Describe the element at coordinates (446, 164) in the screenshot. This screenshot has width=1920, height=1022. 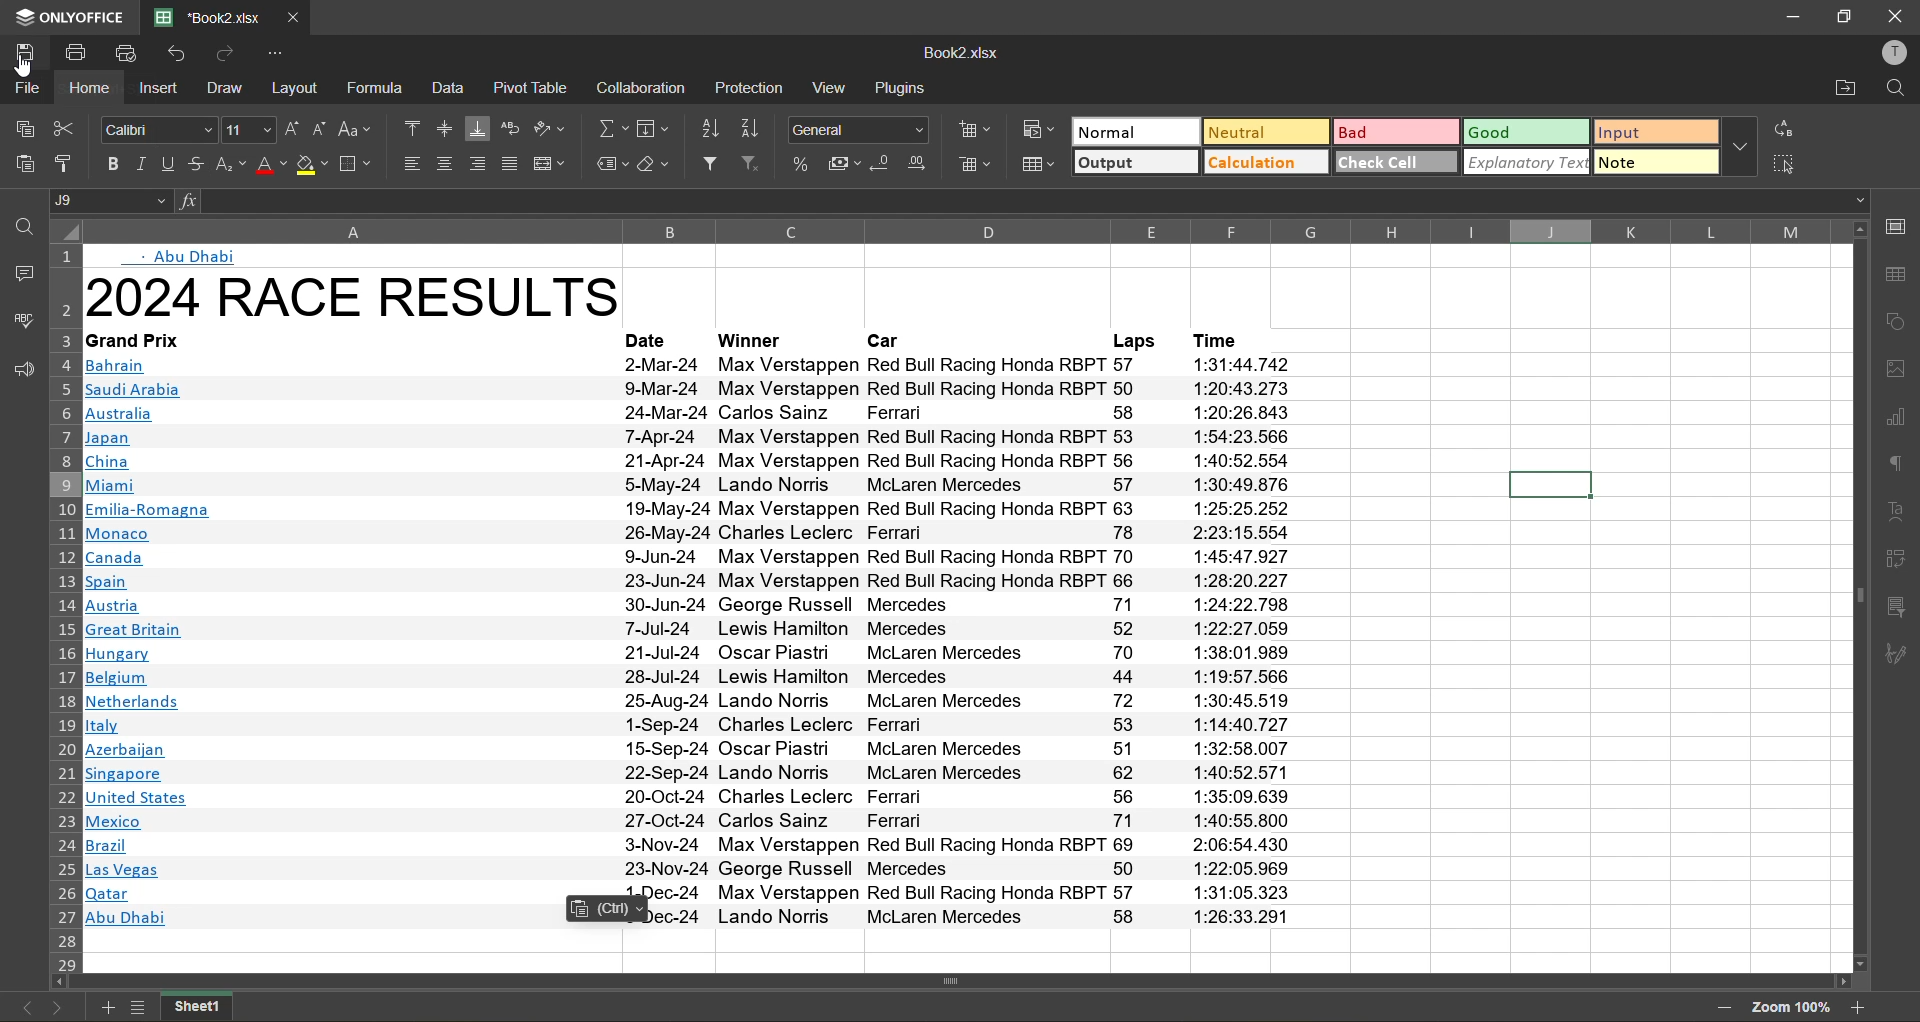
I see `align center` at that location.